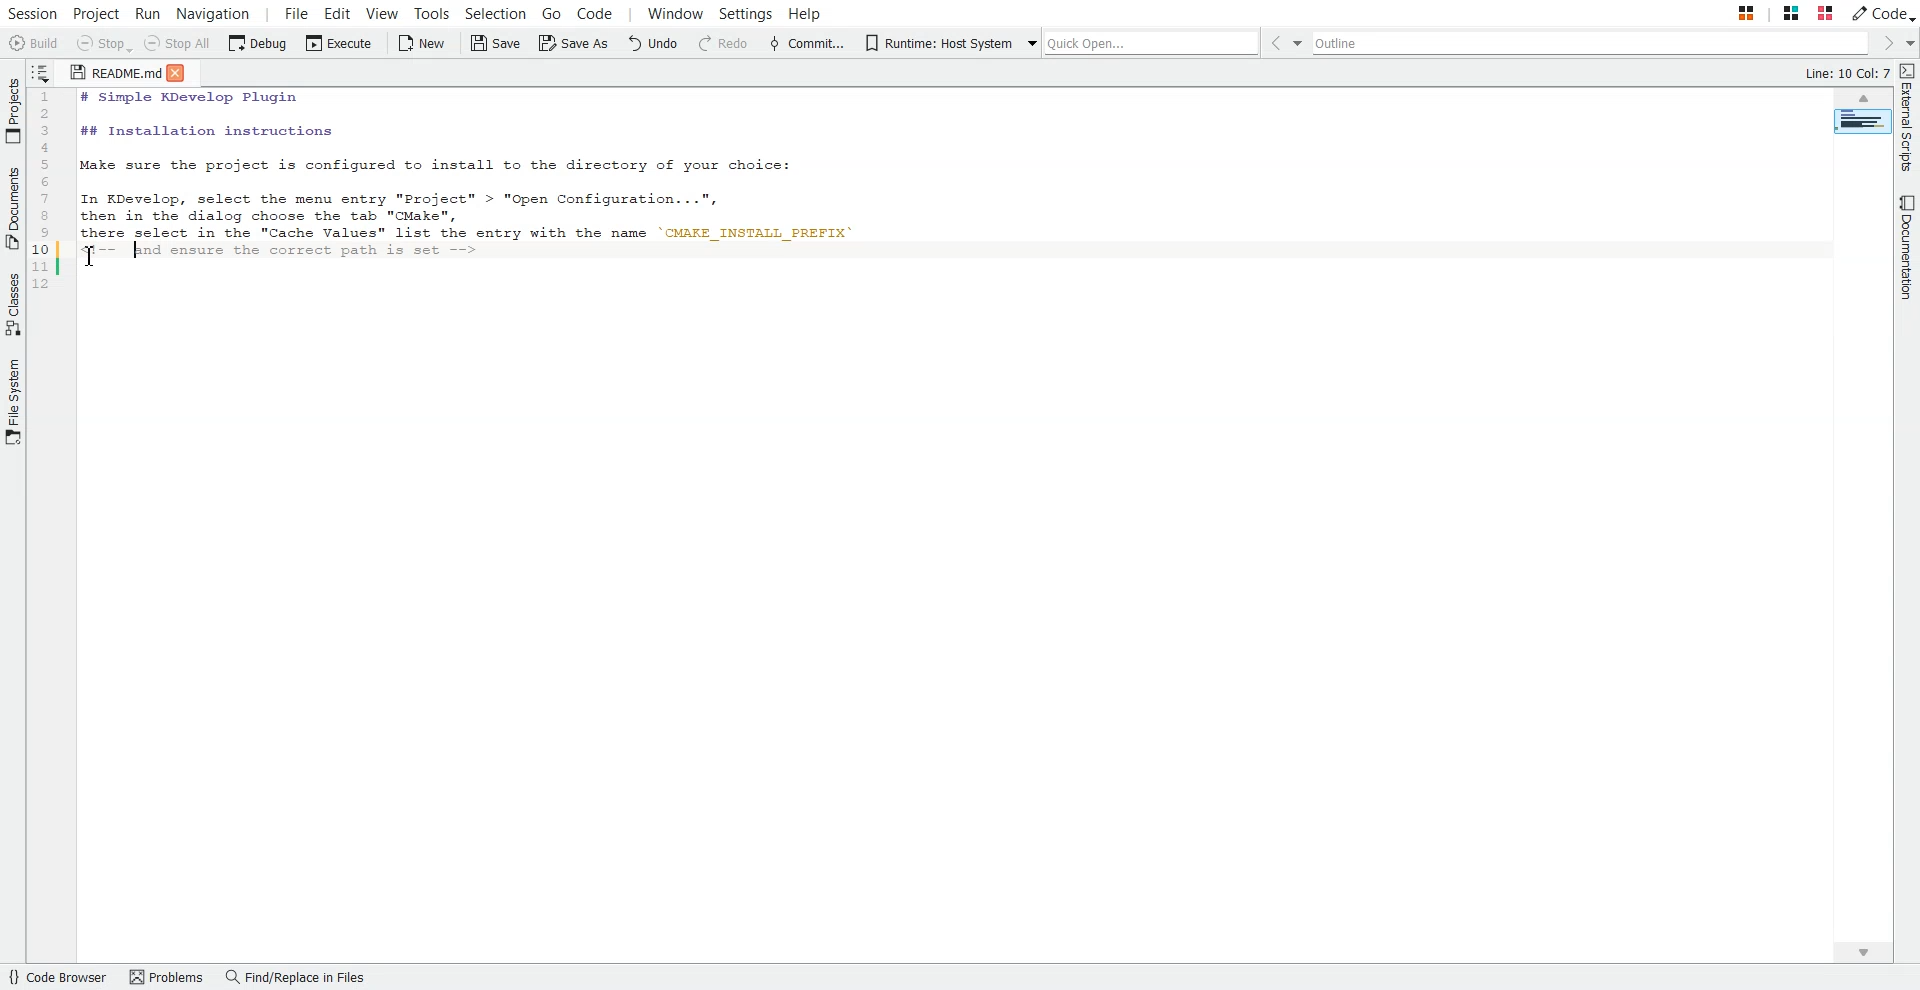 The height and width of the screenshot is (990, 1920). I want to click on Projects, so click(13, 111).